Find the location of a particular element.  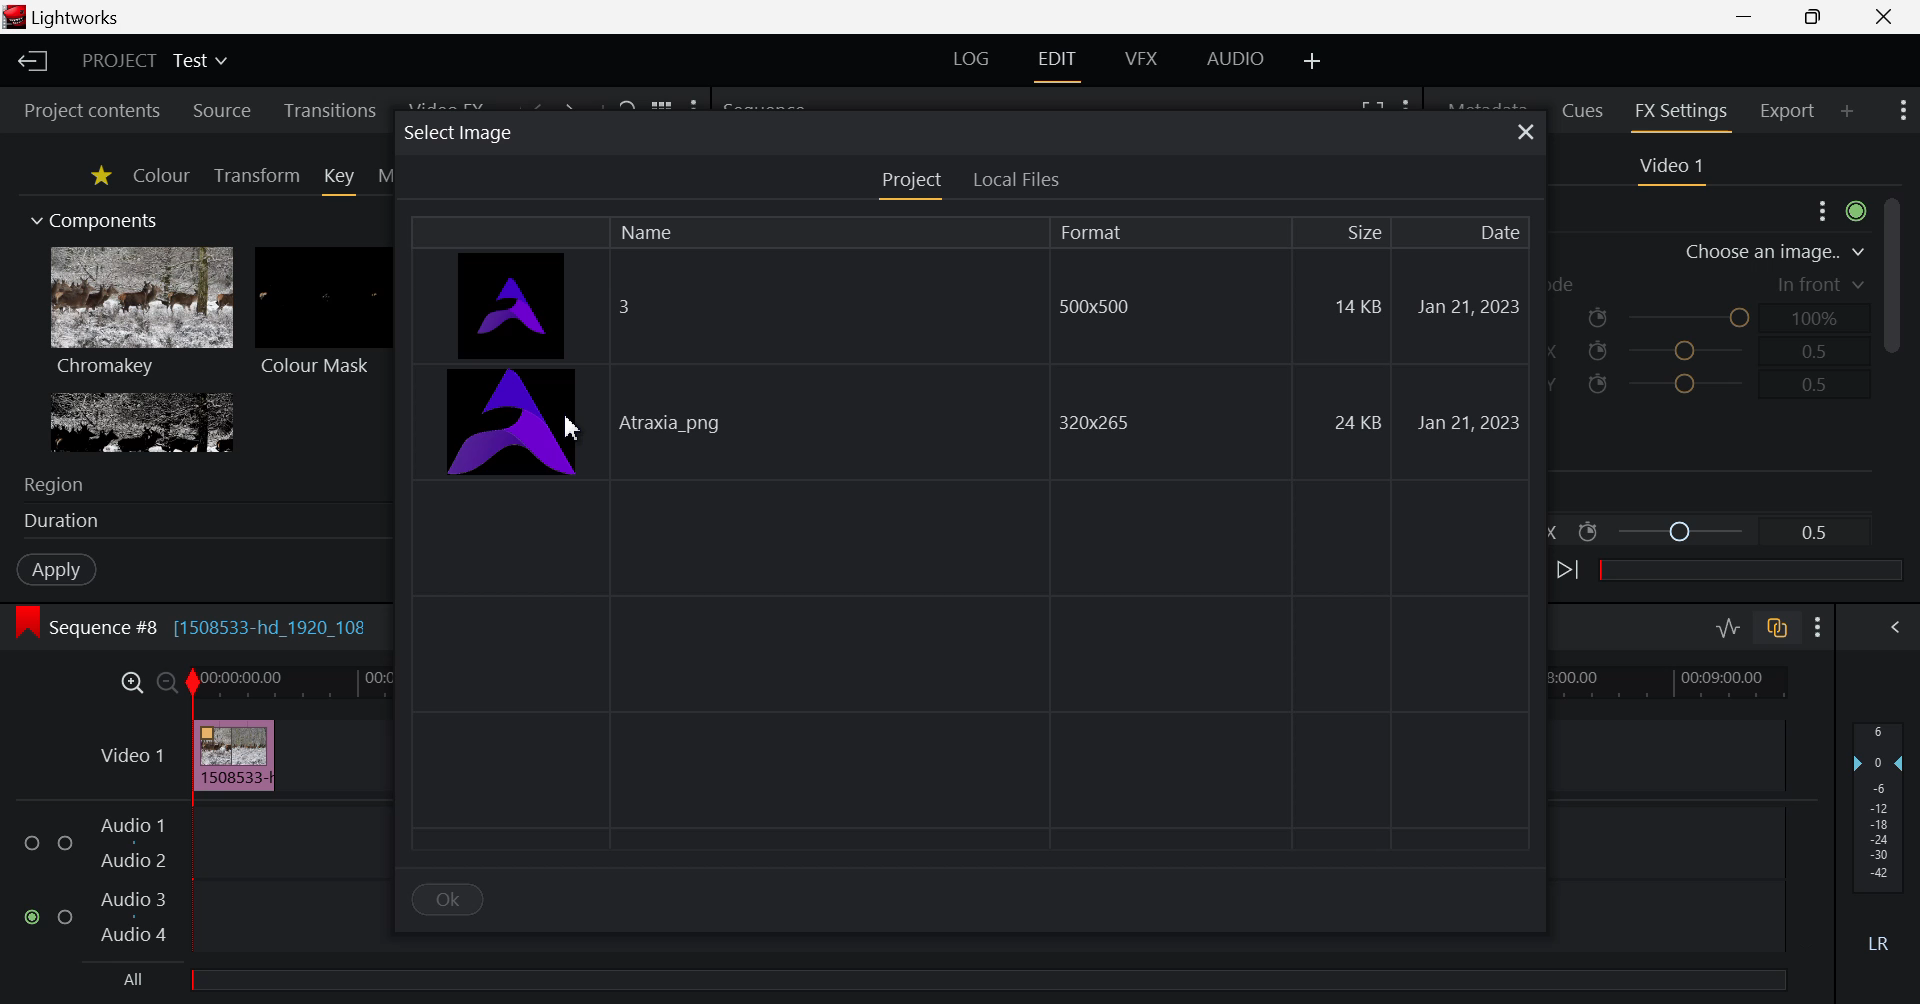

checked checkbox is located at coordinates (32, 915).